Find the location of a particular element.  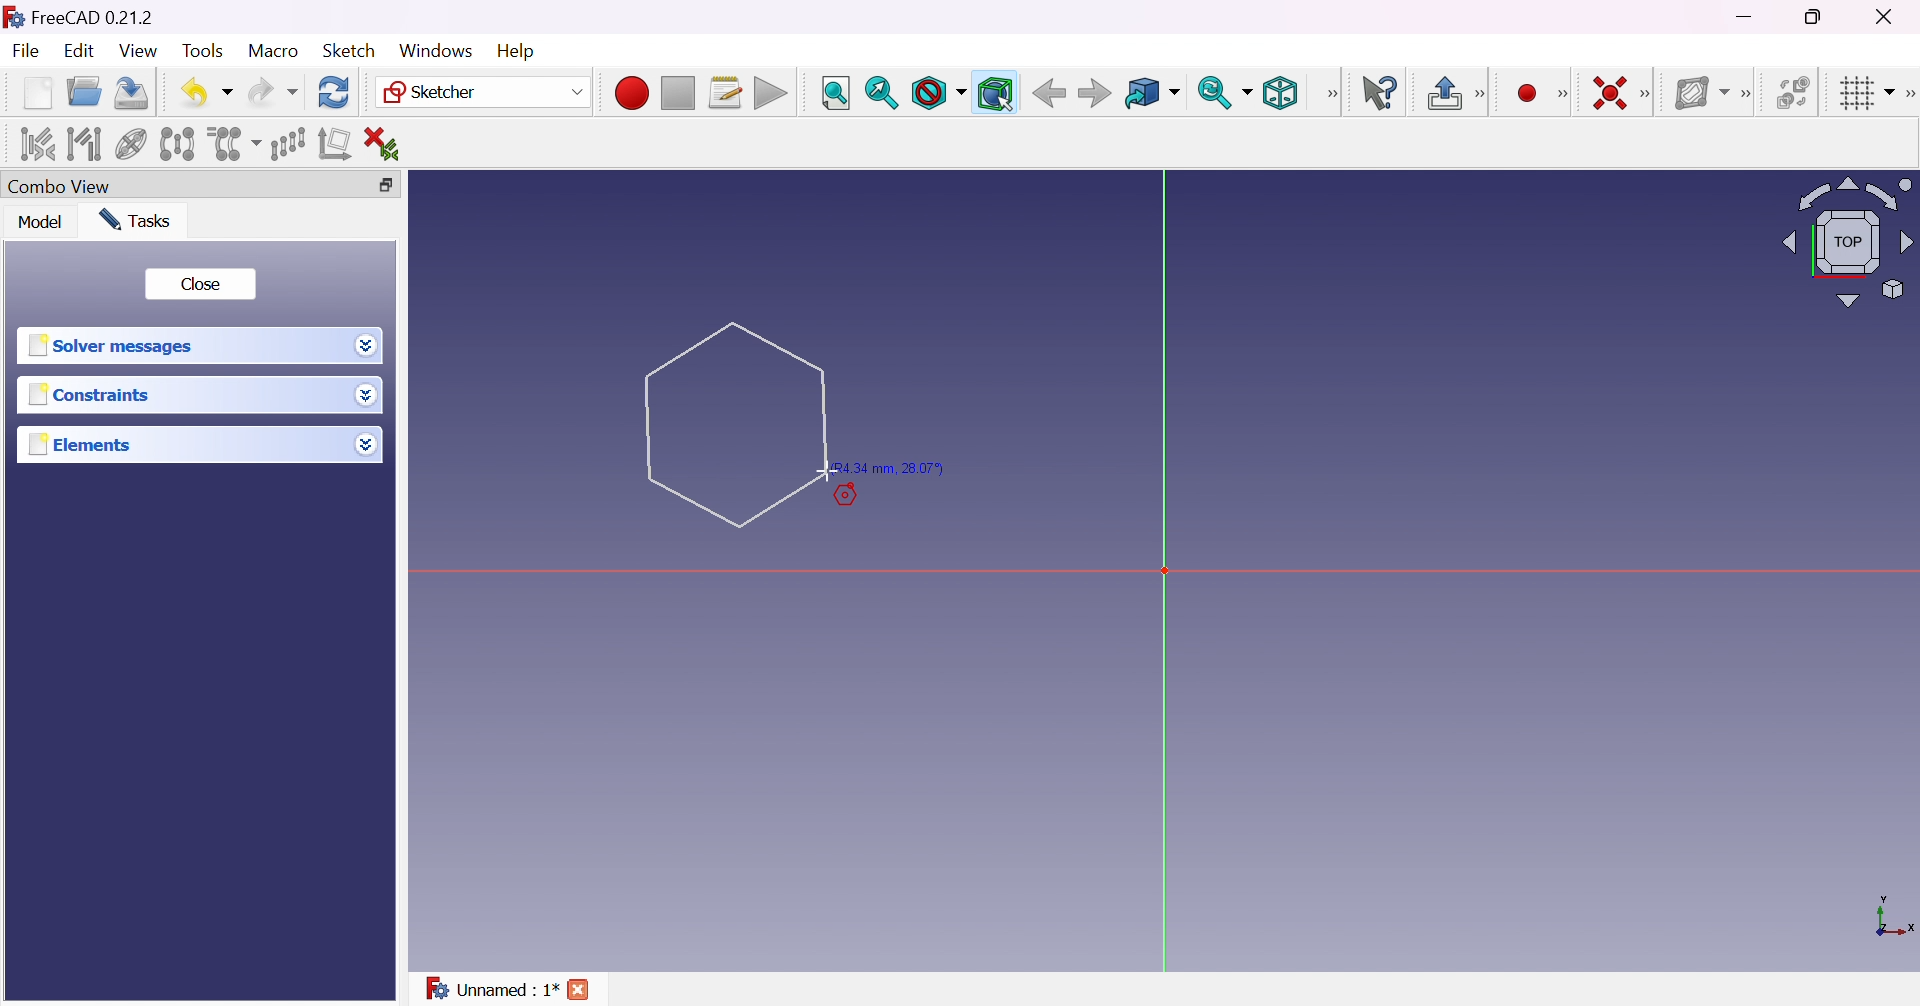

Open is located at coordinates (84, 92).